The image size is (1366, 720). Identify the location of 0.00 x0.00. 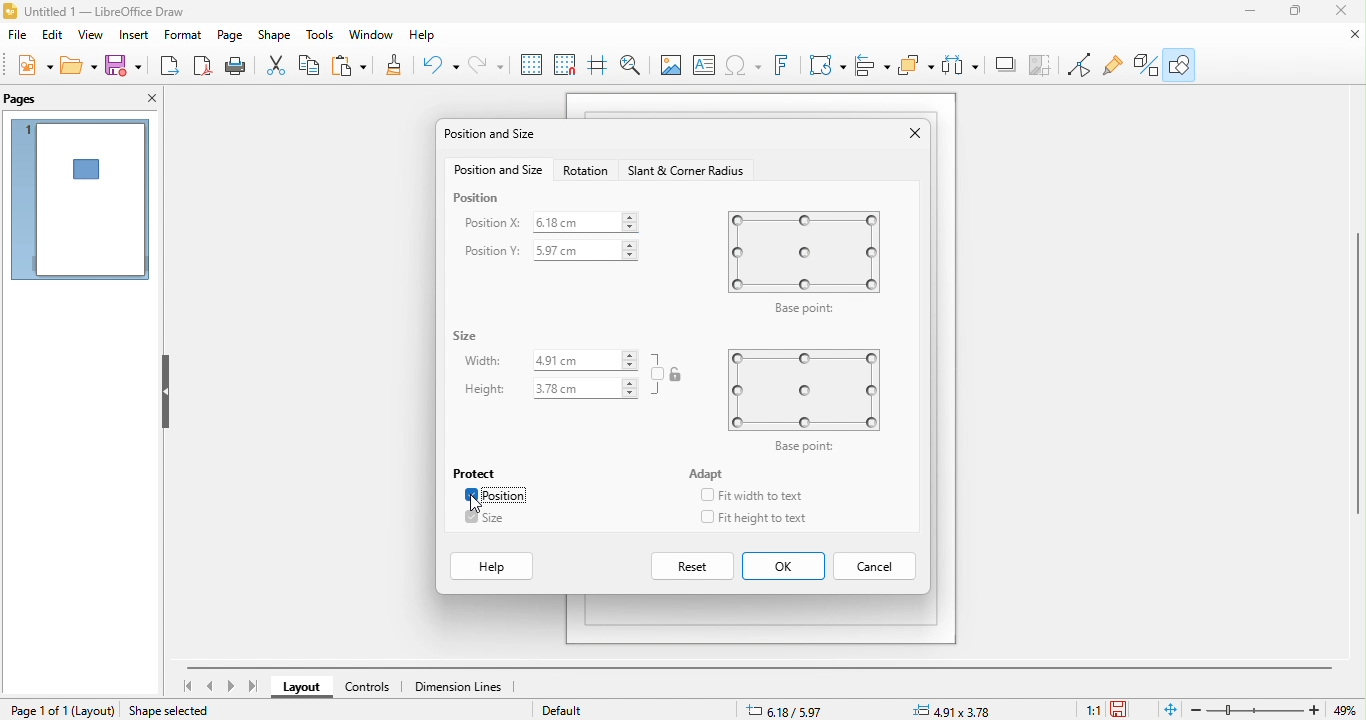
(955, 709).